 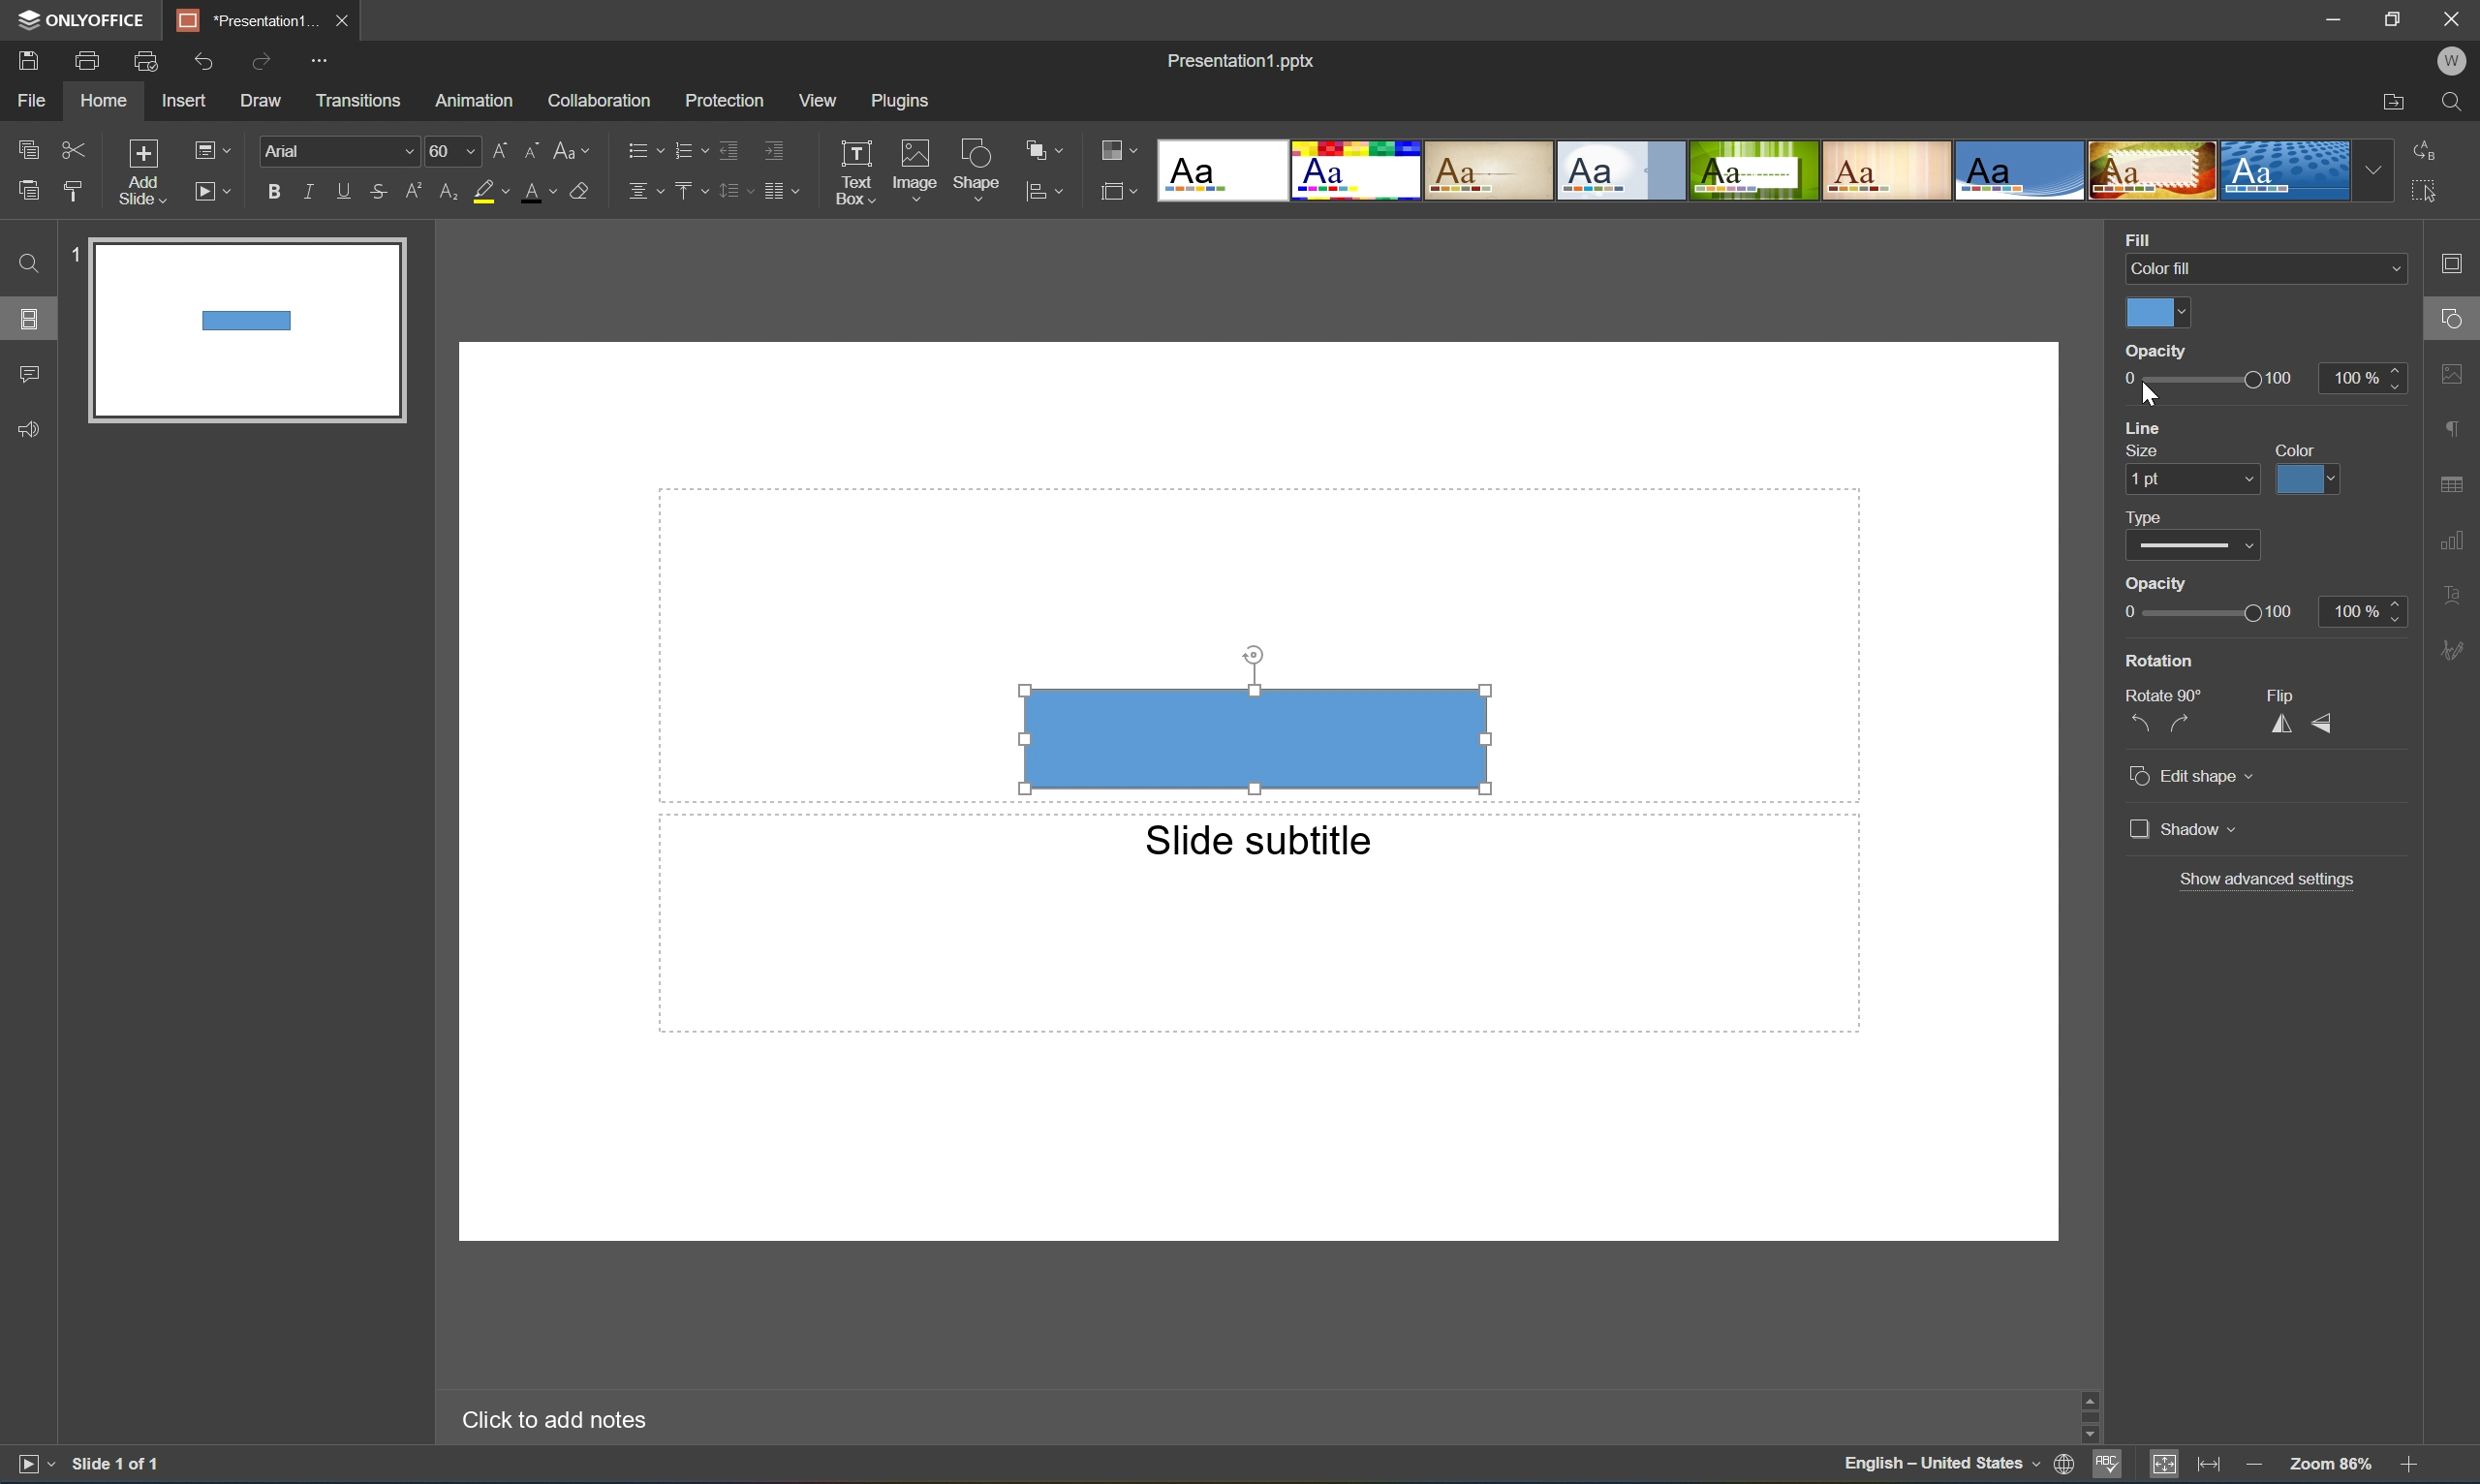 I want to click on Spell checking, so click(x=2104, y=1469).